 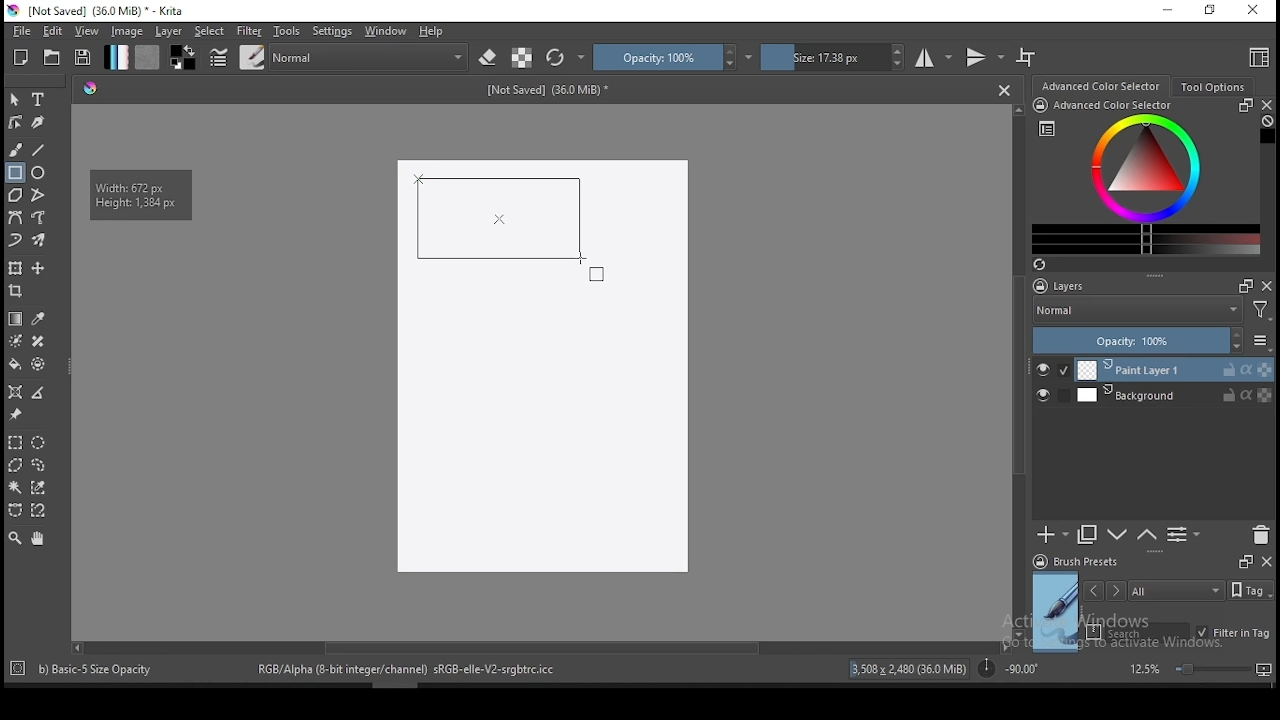 What do you see at coordinates (1267, 123) in the screenshot?
I see `Clear` at bounding box center [1267, 123].